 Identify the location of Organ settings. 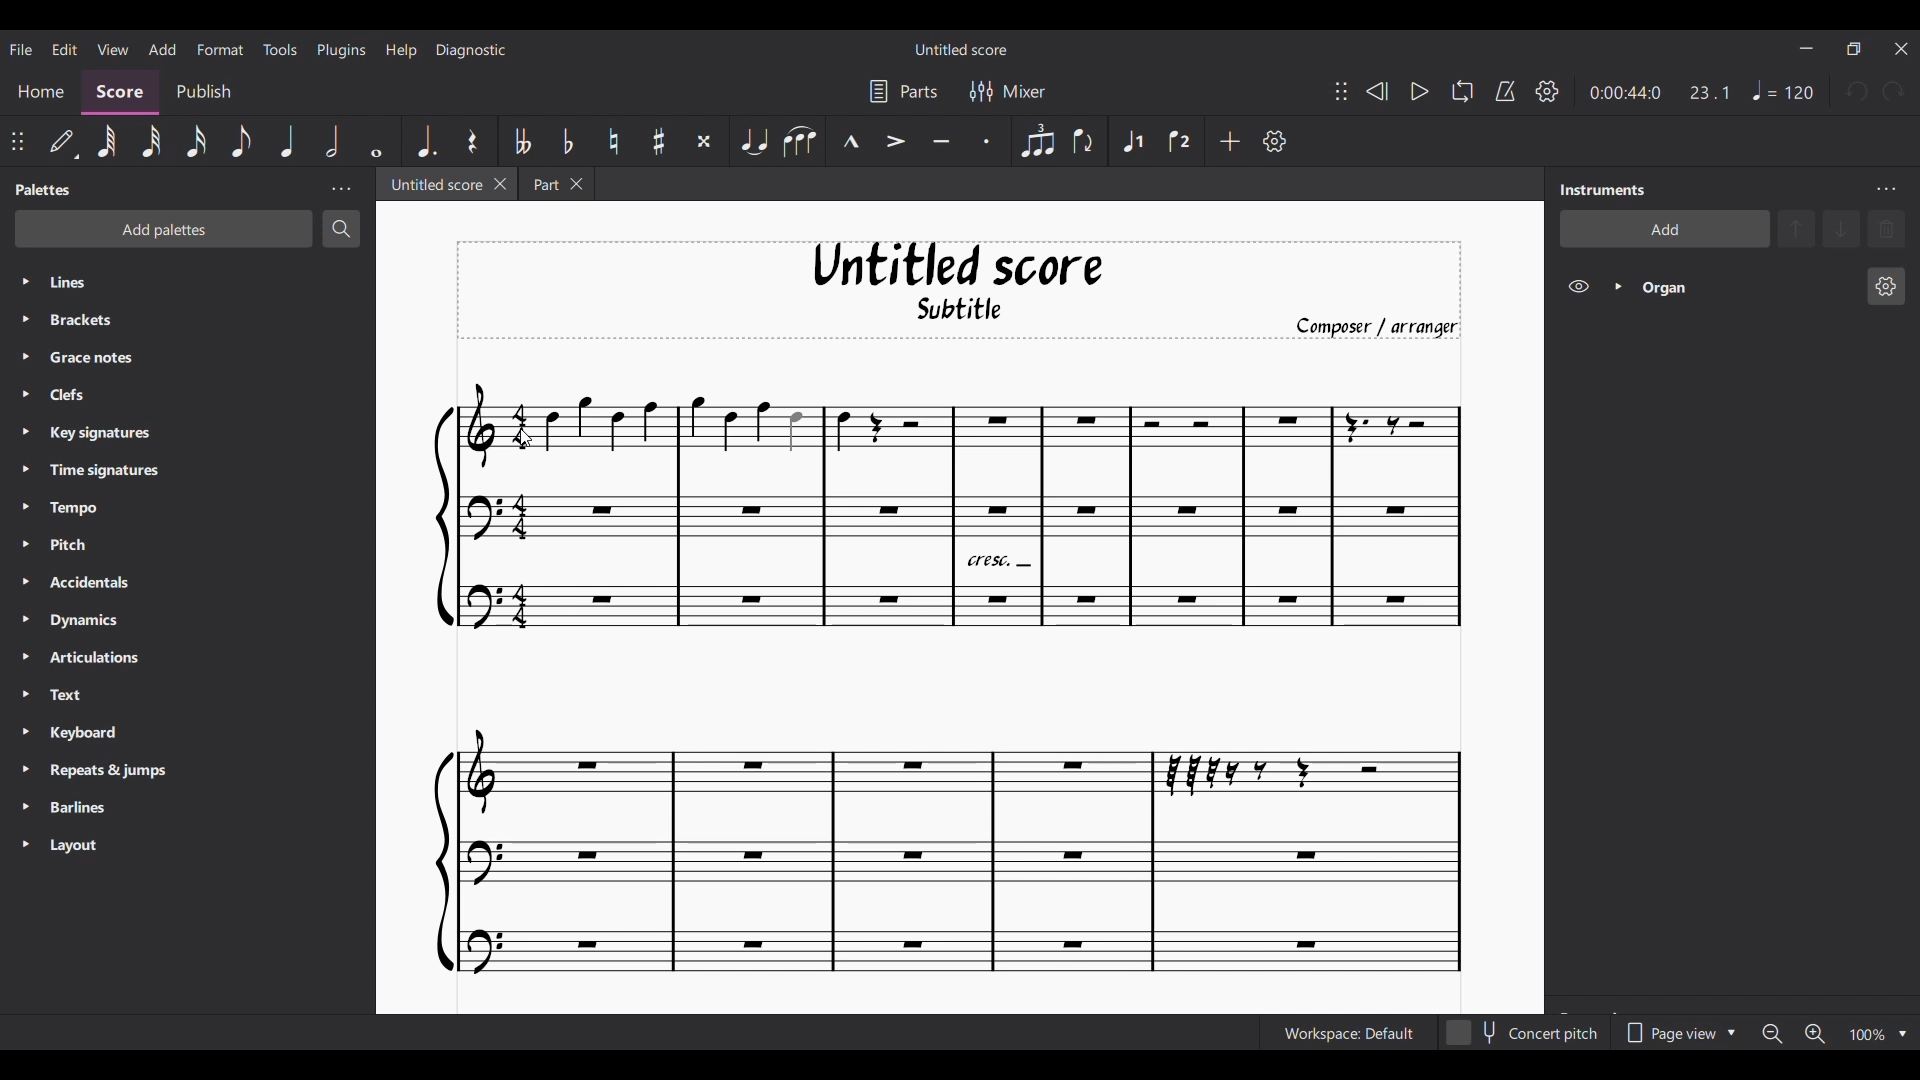
(1886, 286).